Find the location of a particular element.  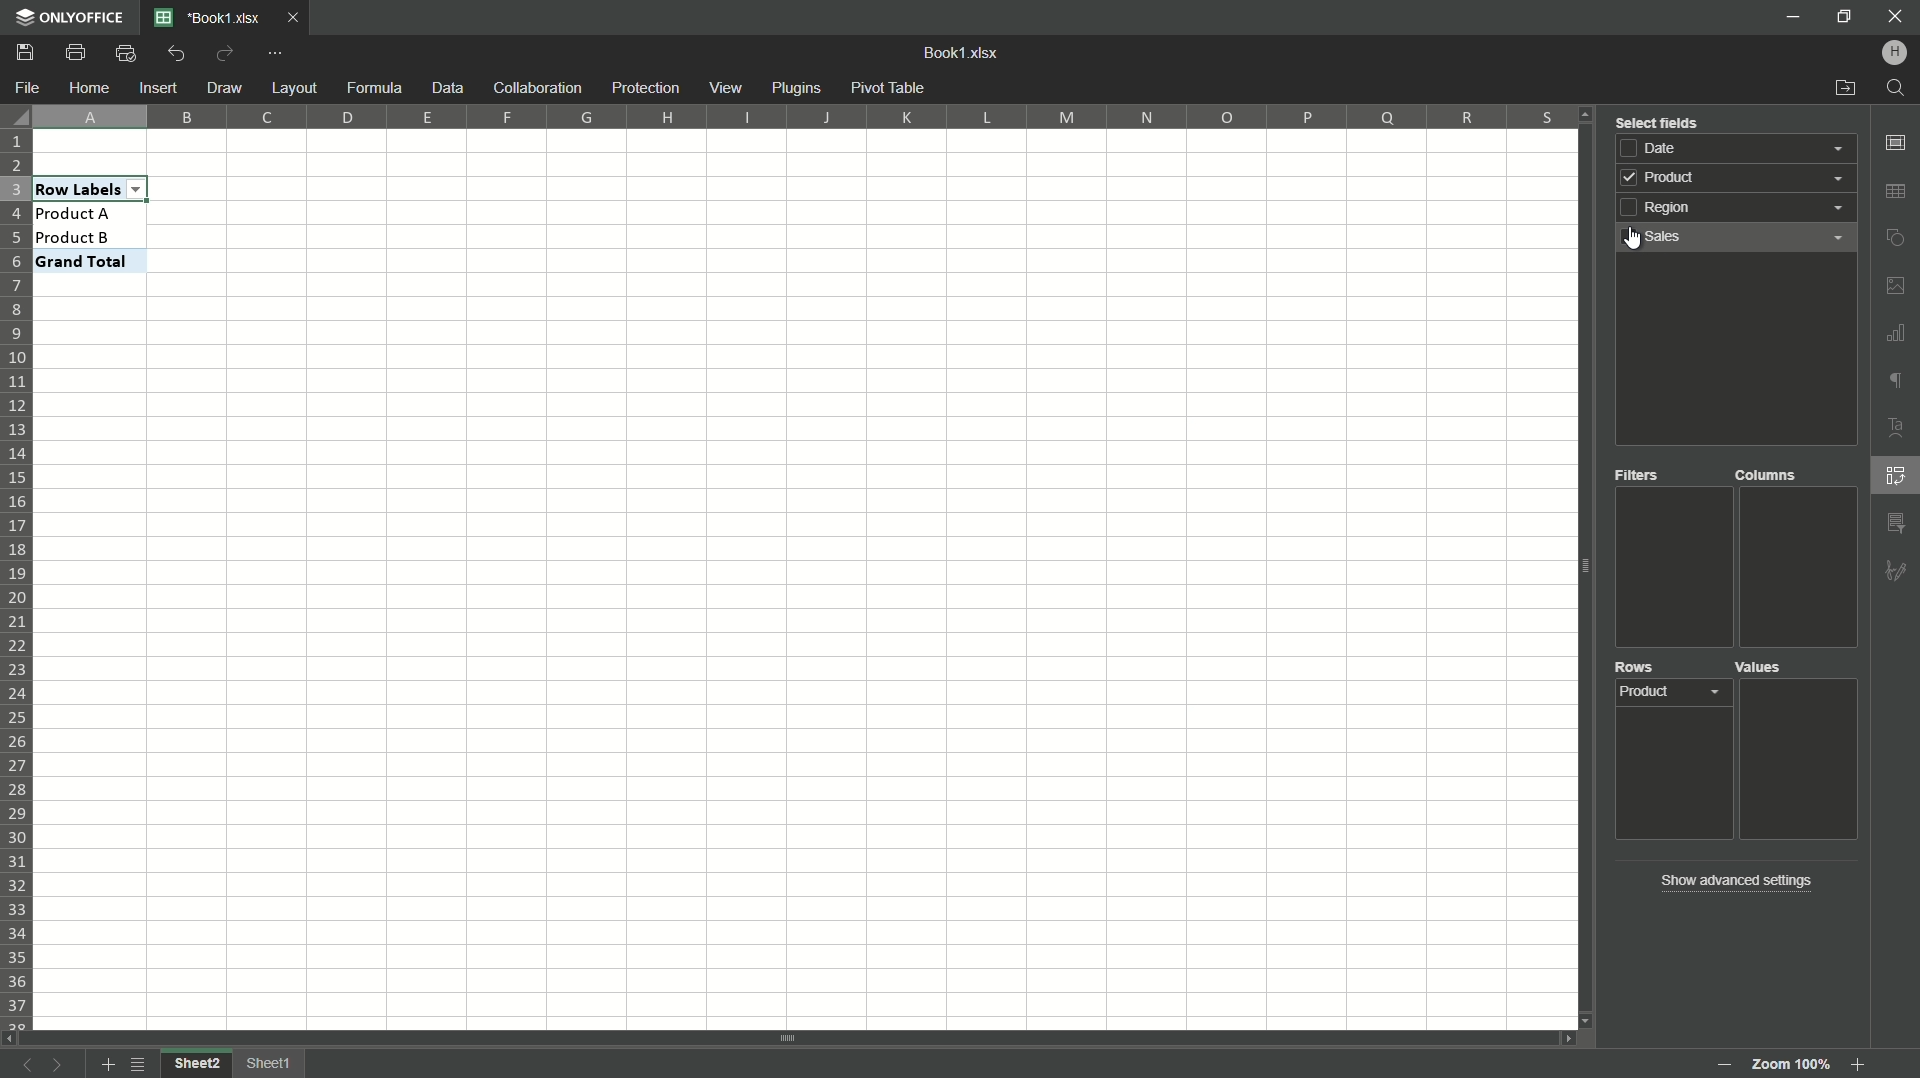

Undo is located at coordinates (178, 53).